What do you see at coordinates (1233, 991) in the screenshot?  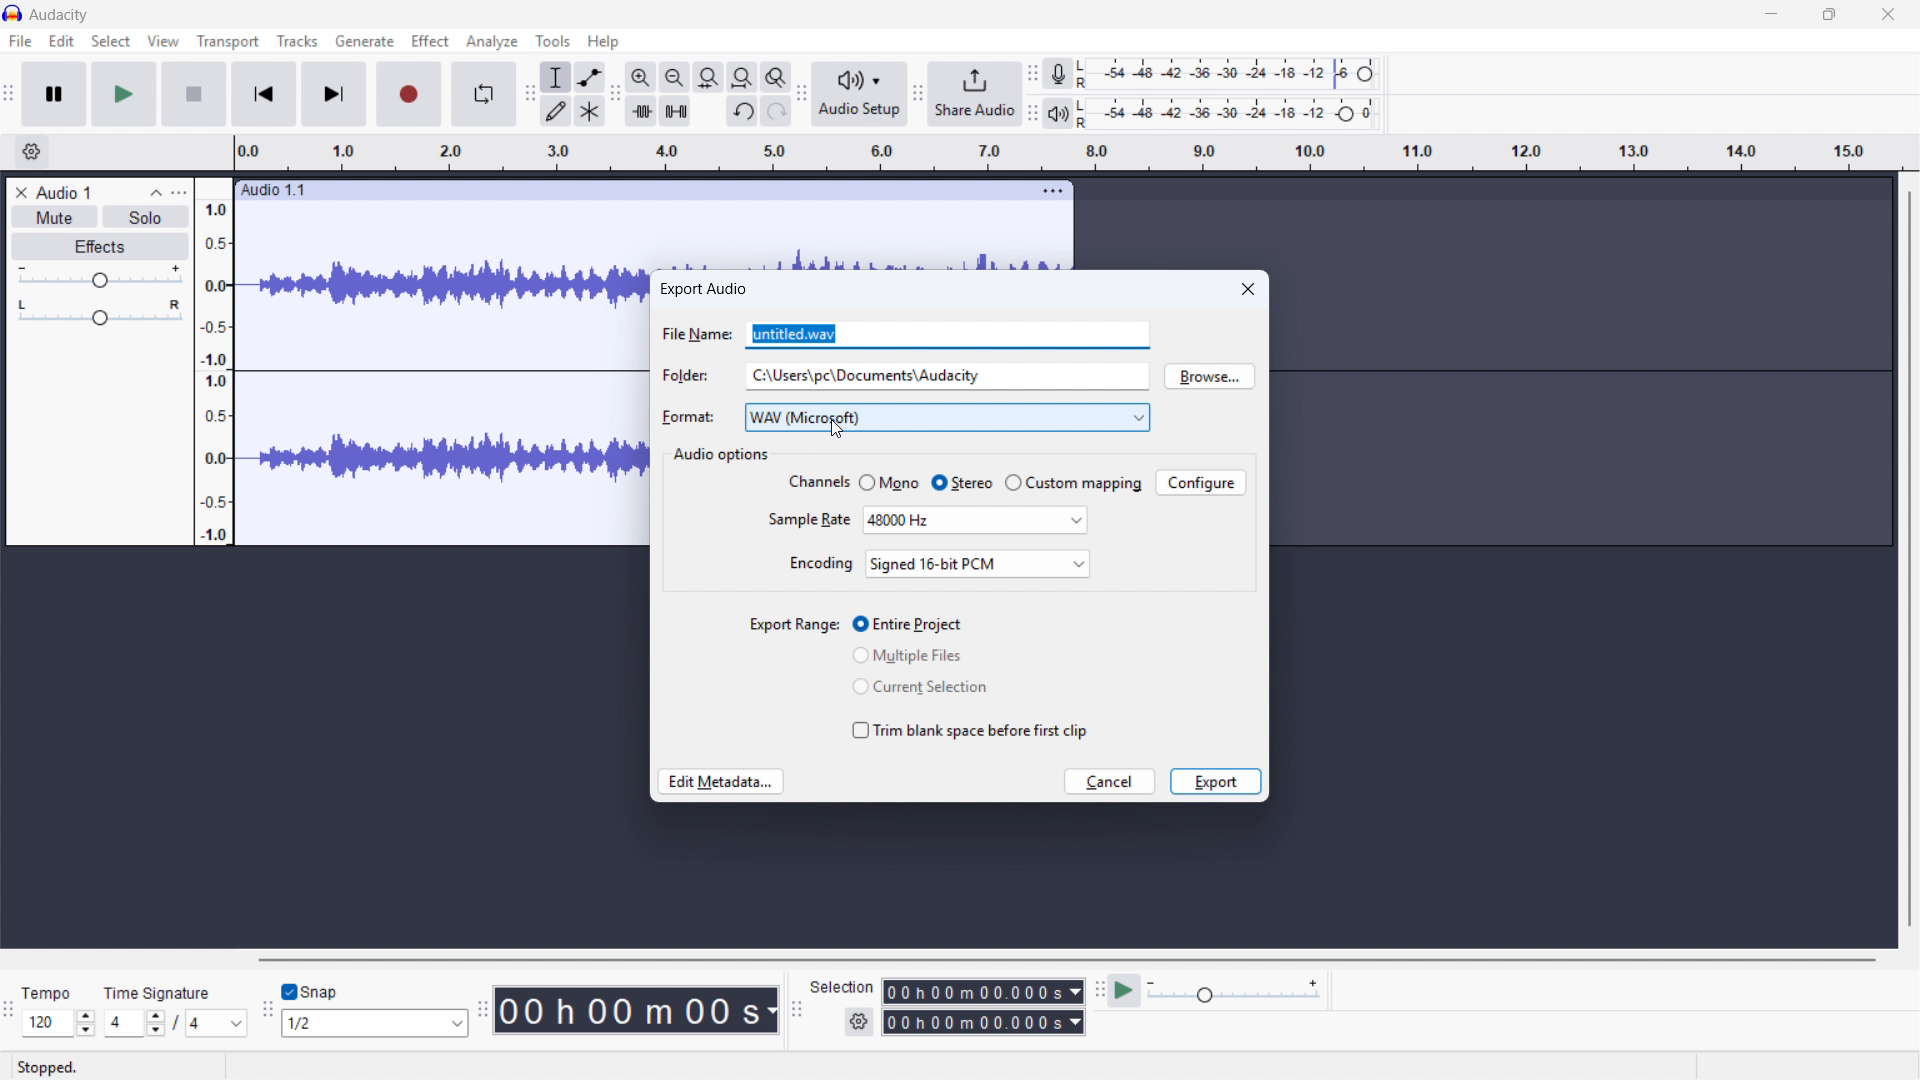 I see `Playback speed` at bounding box center [1233, 991].